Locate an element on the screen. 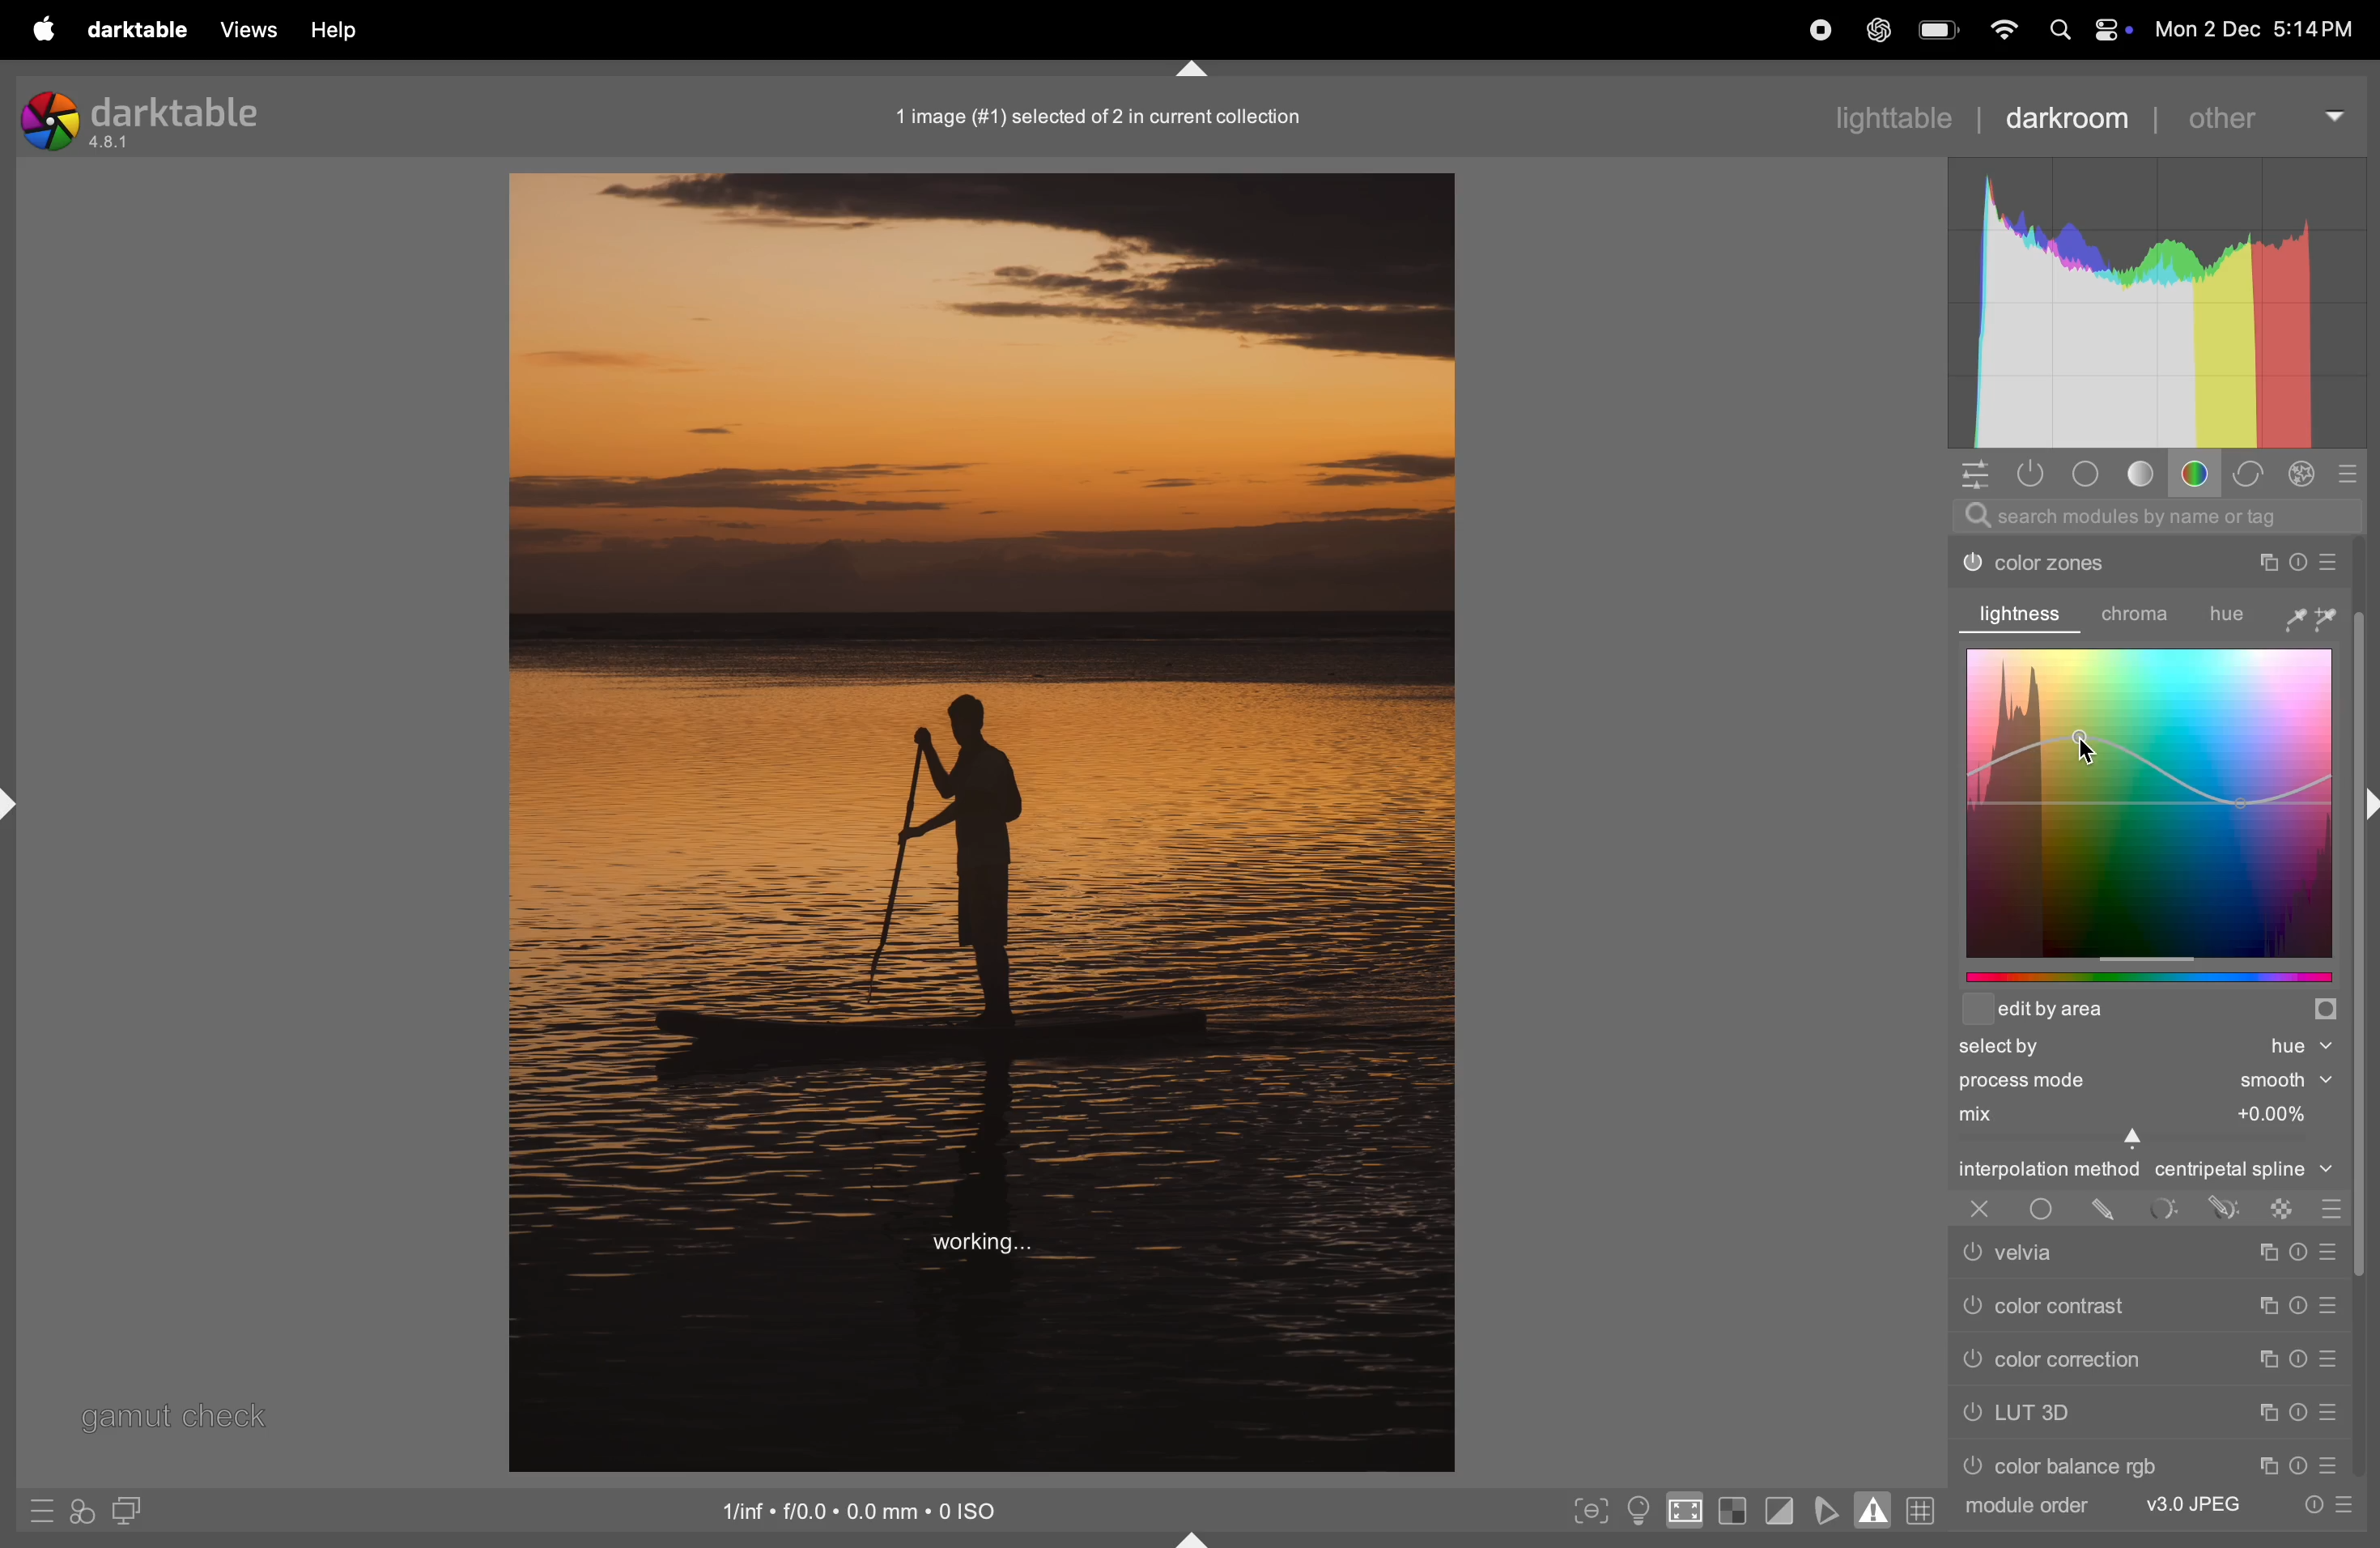 This screenshot has height=1548, width=2380. copy is located at coordinates (2266, 1358).